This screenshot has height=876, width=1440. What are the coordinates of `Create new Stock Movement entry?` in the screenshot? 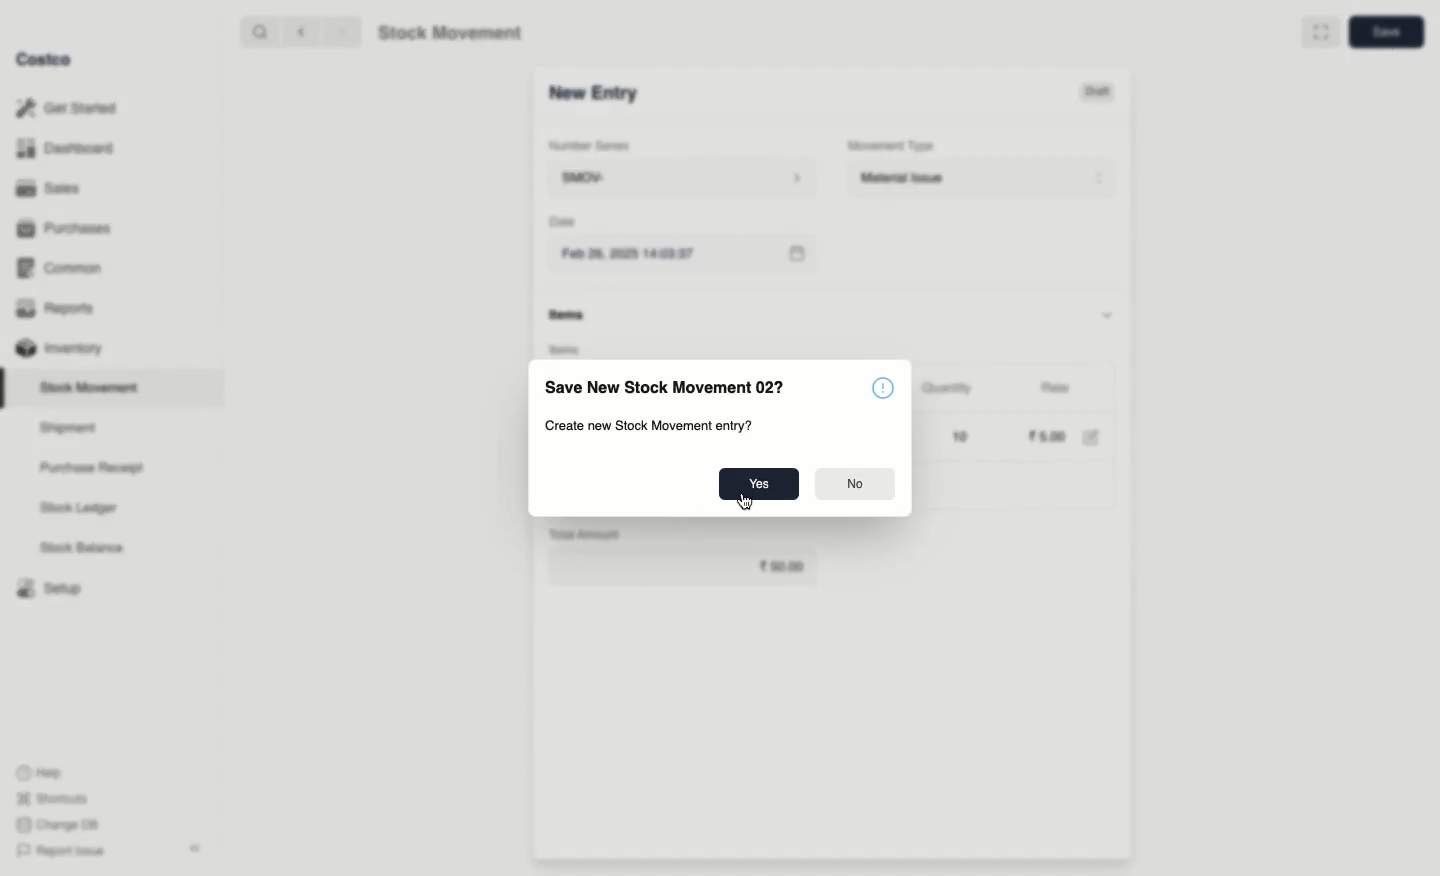 It's located at (655, 424).